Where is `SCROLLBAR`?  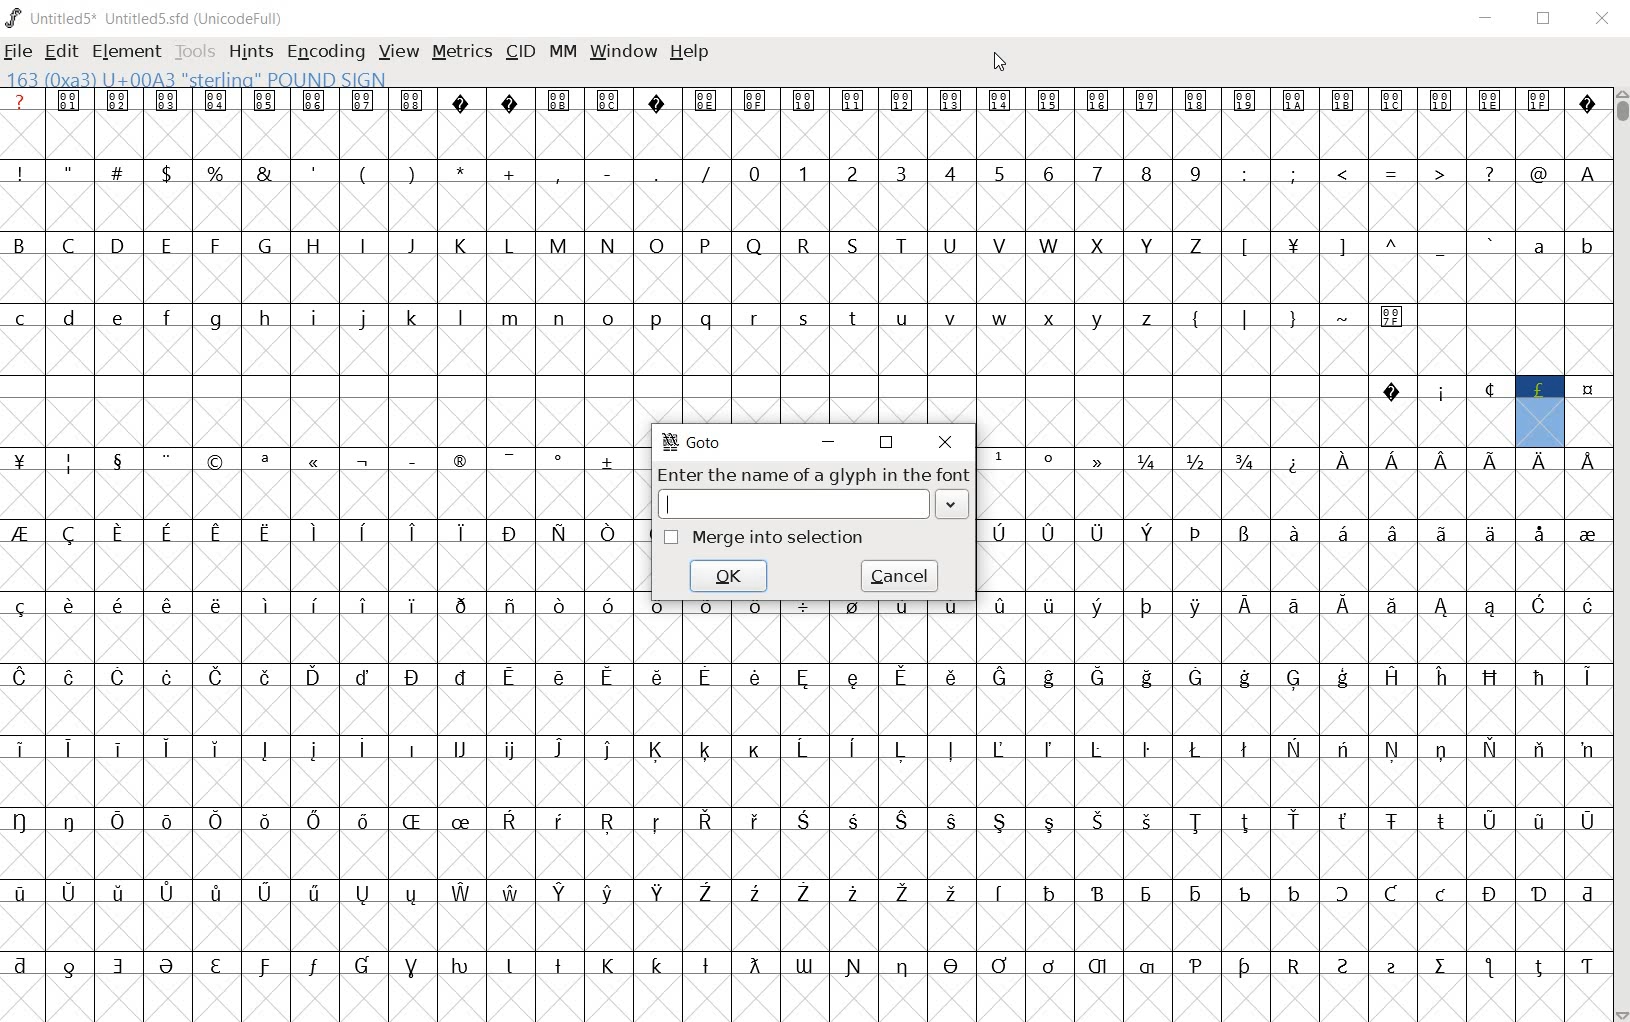 SCROLLBAR is located at coordinates (1620, 553).